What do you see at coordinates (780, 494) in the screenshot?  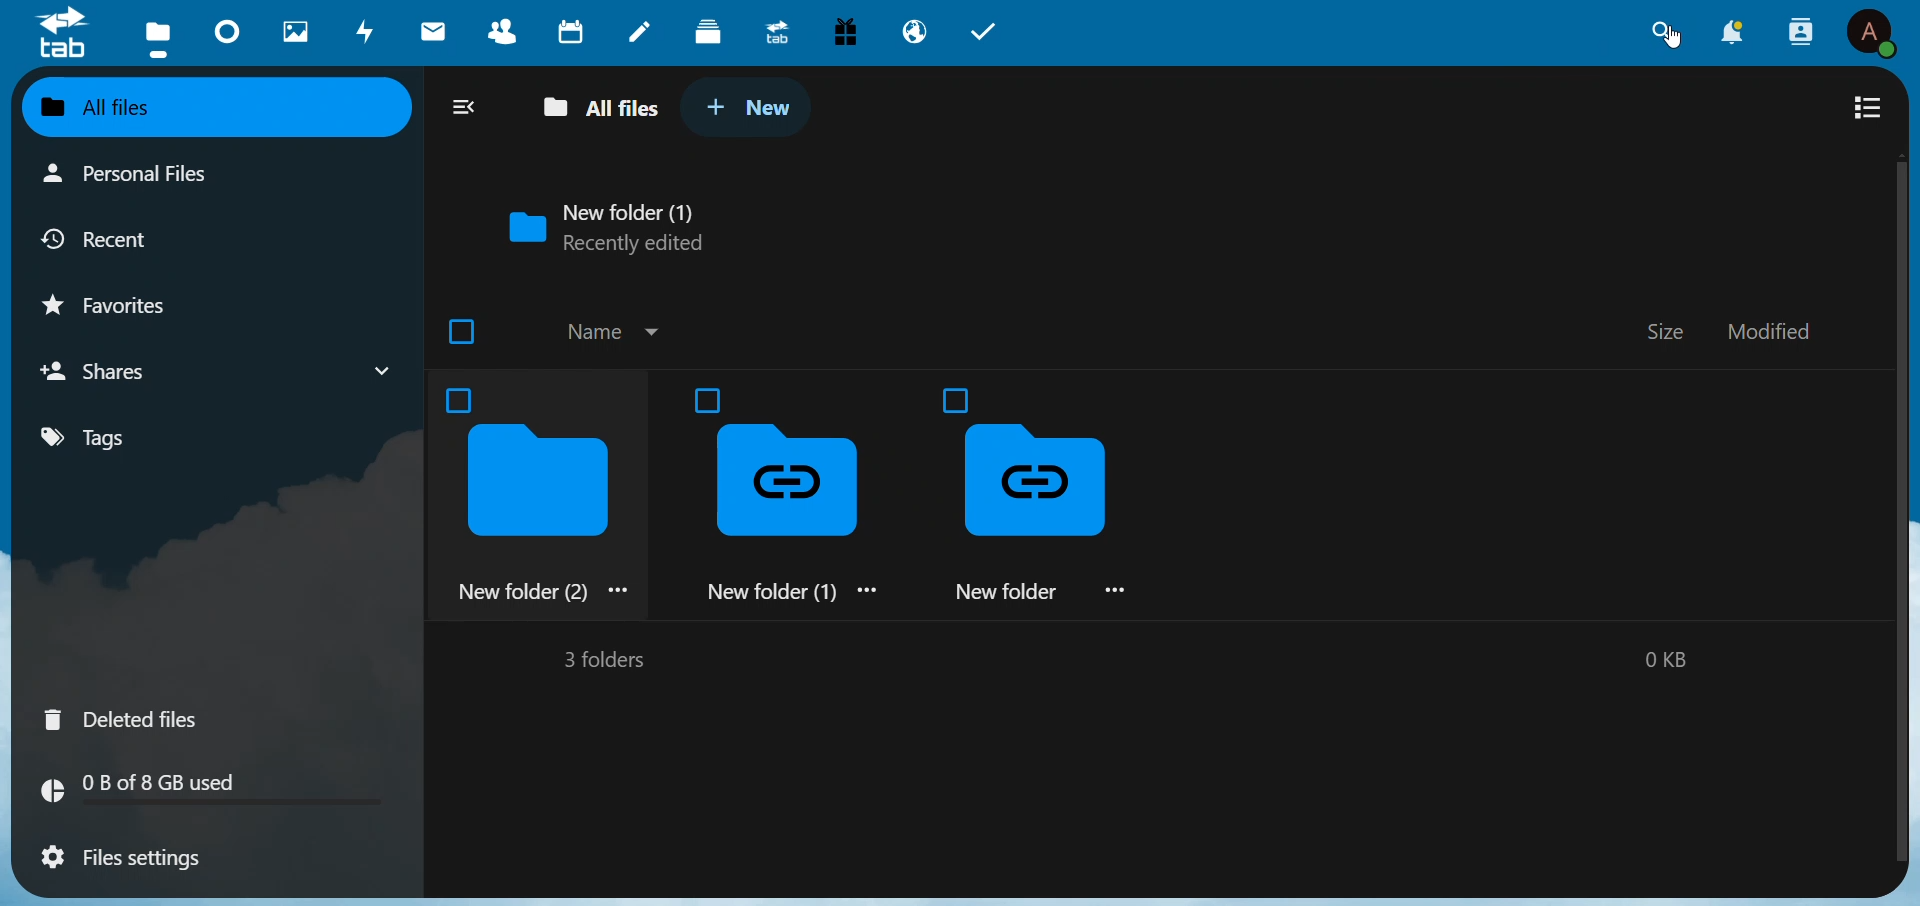 I see `new folder 1` at bounding box center [780, 494].